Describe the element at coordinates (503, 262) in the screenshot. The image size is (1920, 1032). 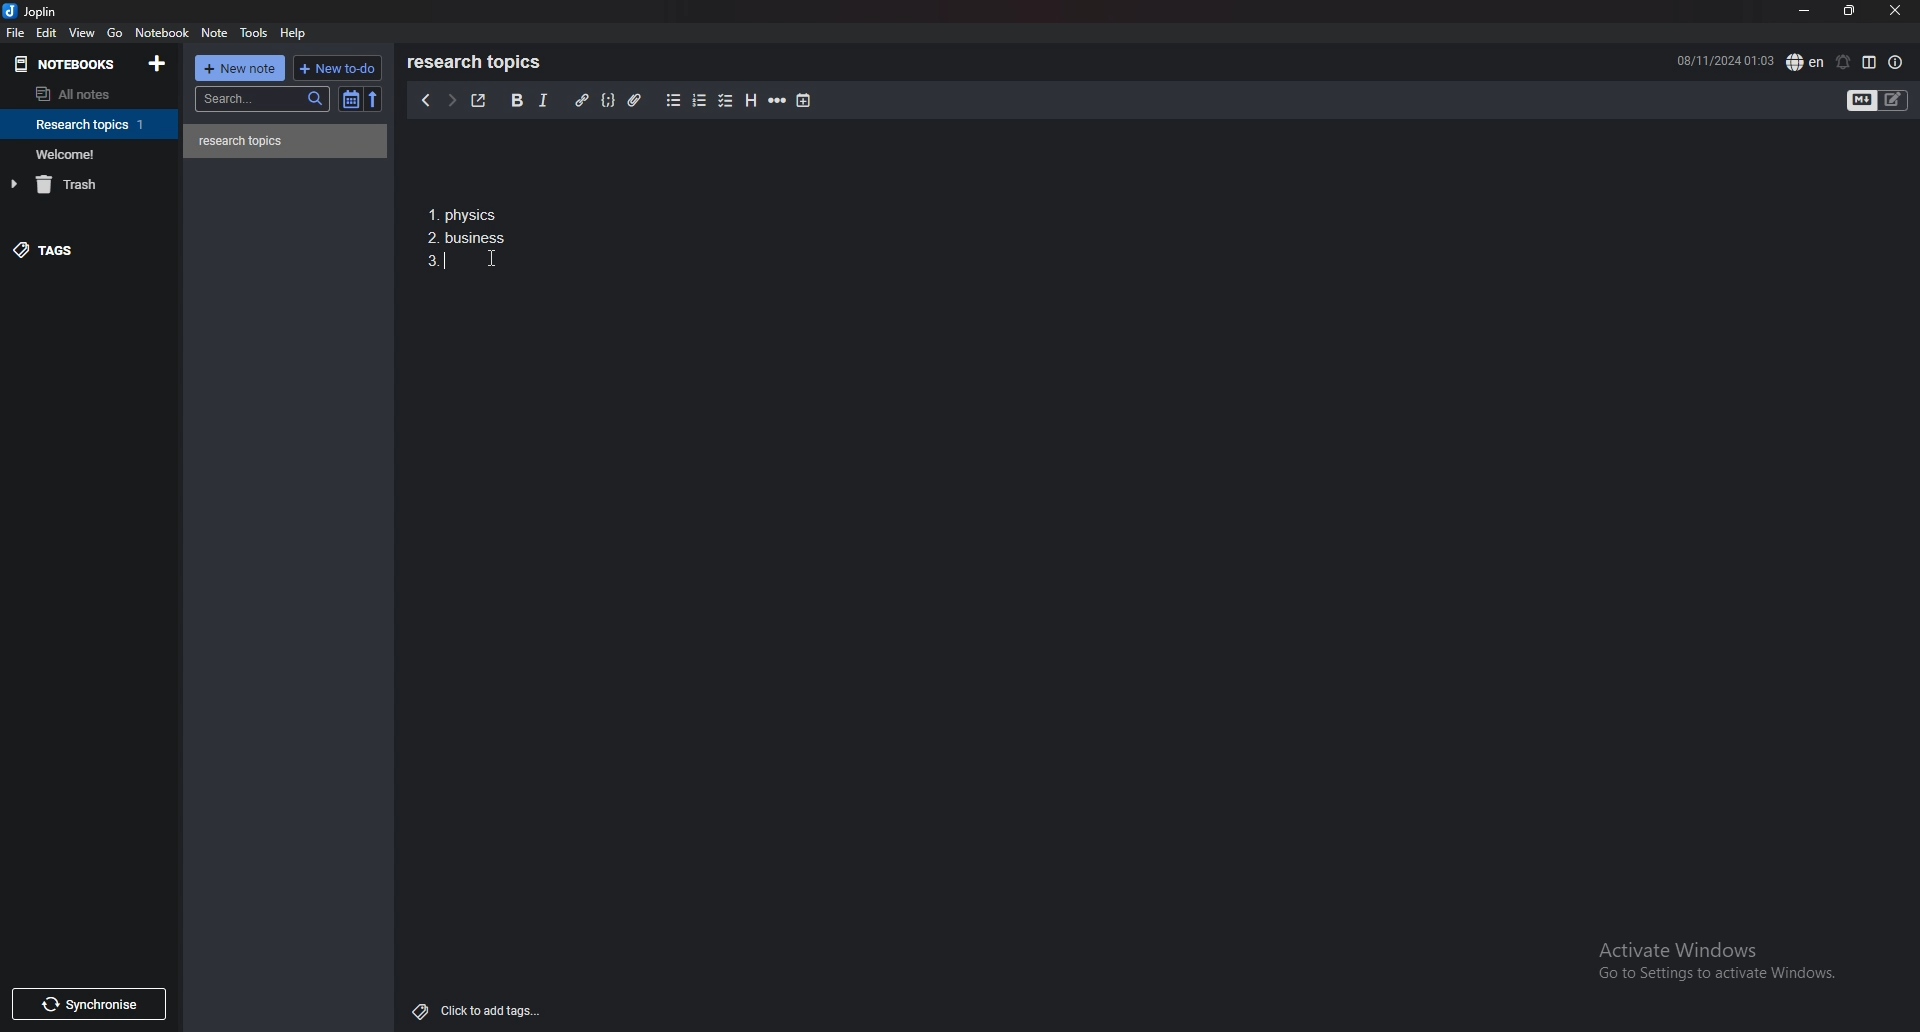
I see `cursor` at that location.